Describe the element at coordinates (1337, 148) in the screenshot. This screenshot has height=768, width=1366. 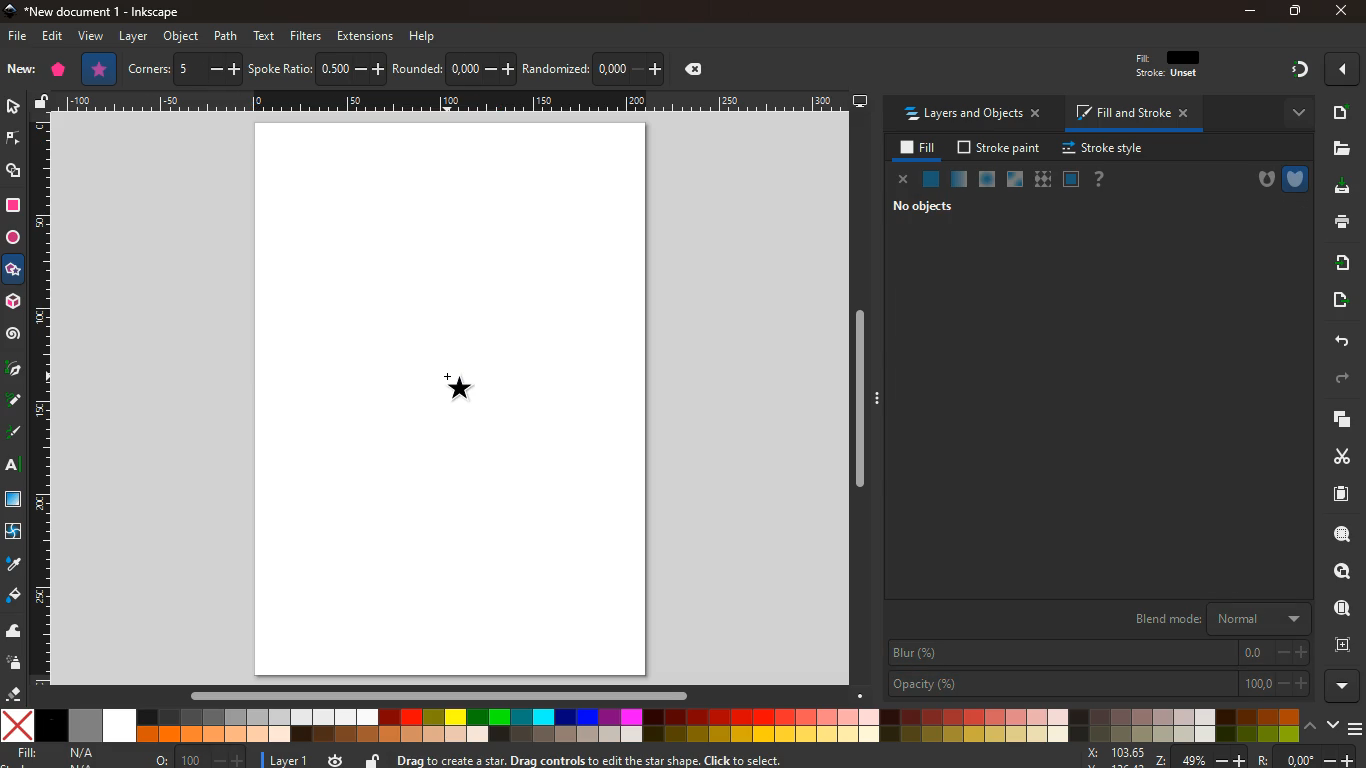
I see `files` at that location.